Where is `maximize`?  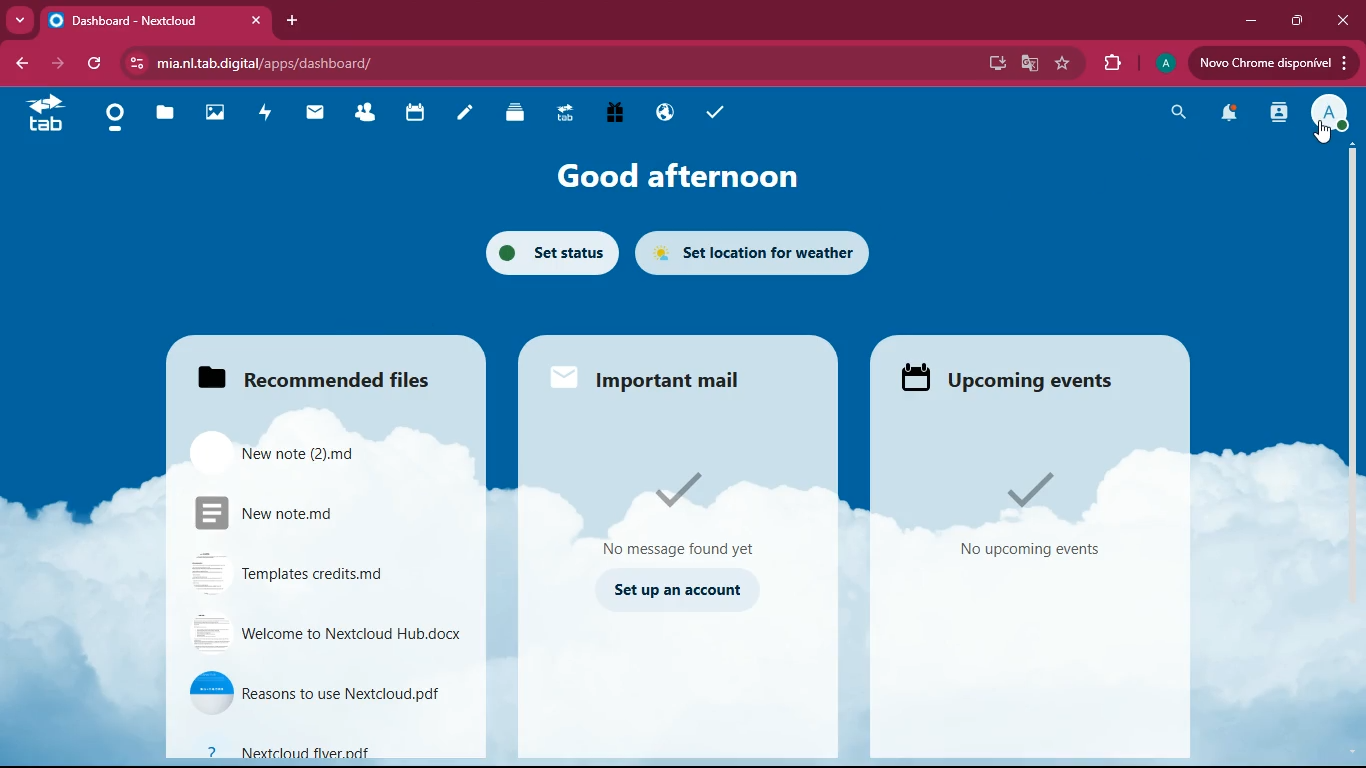 maximize is located at coordinates (1292, 21).